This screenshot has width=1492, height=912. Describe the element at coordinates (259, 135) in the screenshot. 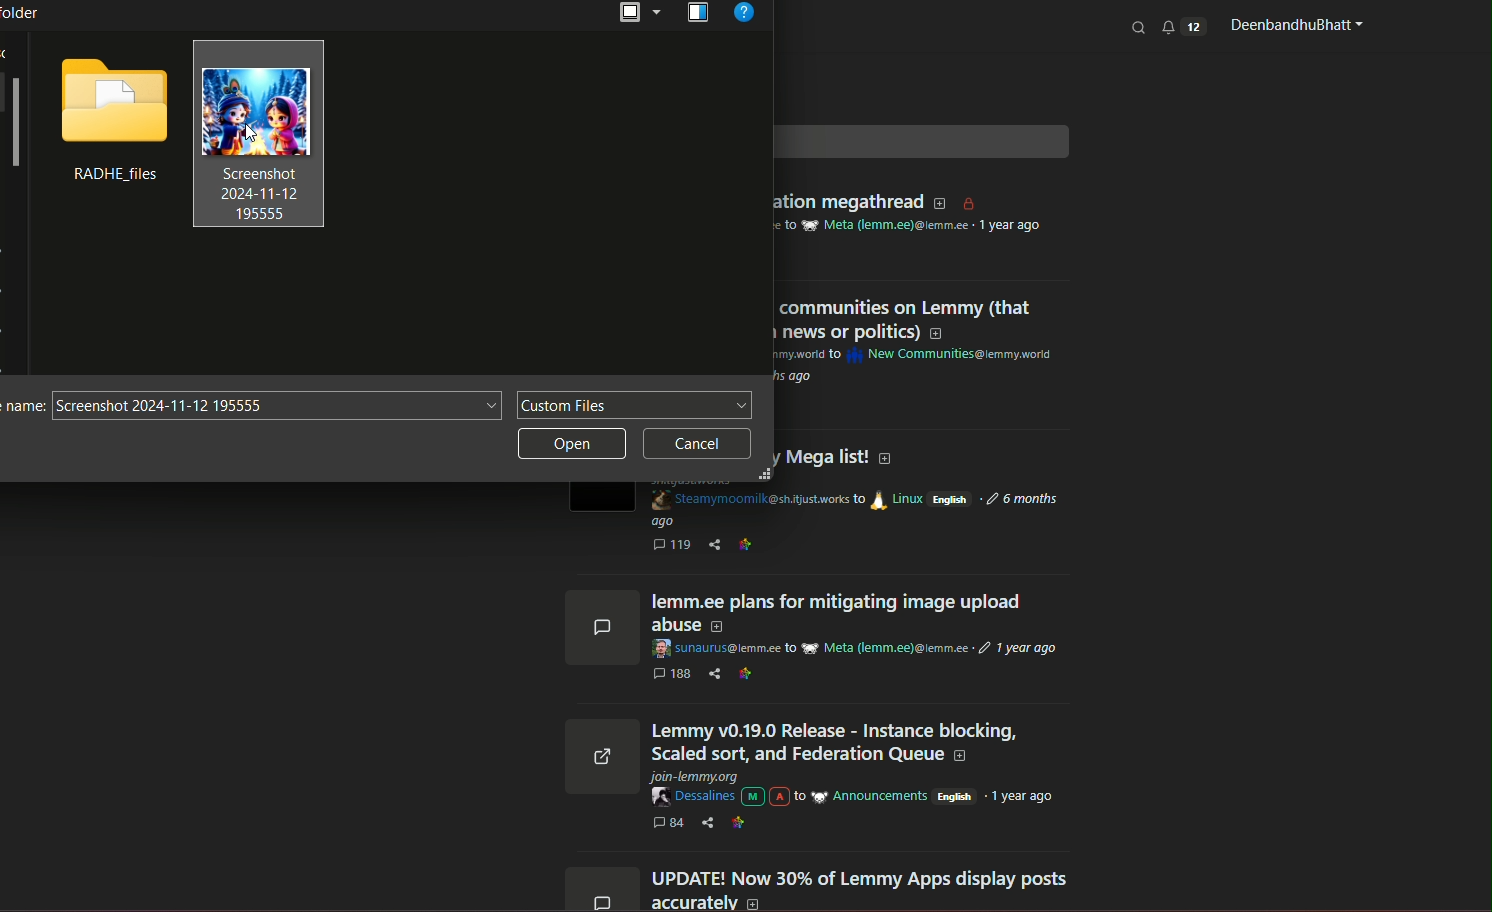

I see `image file` at that location.